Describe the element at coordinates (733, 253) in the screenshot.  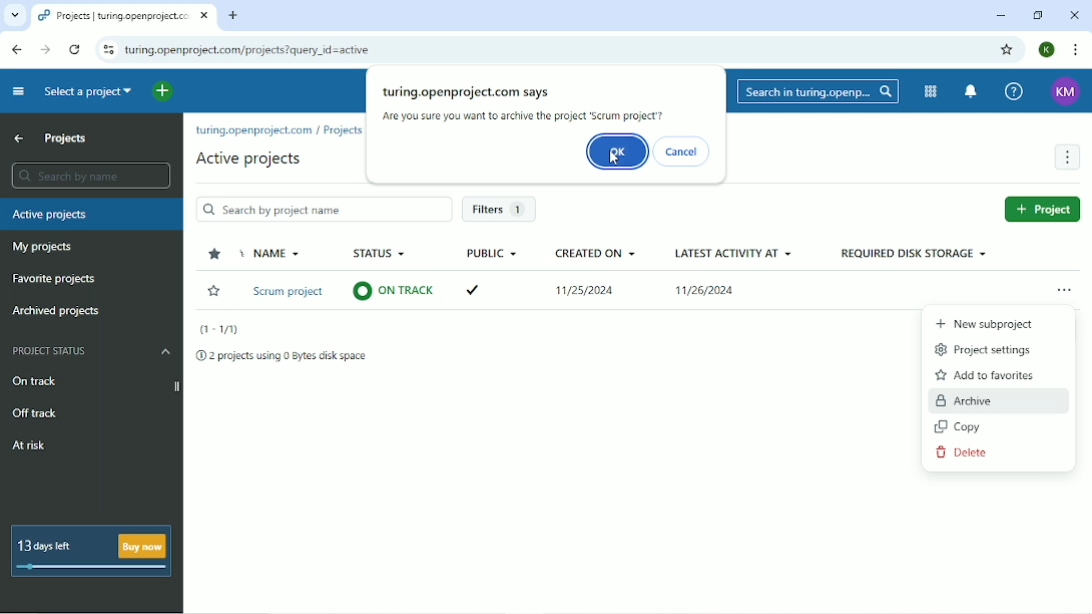
I see `Latest activity at` at that location.